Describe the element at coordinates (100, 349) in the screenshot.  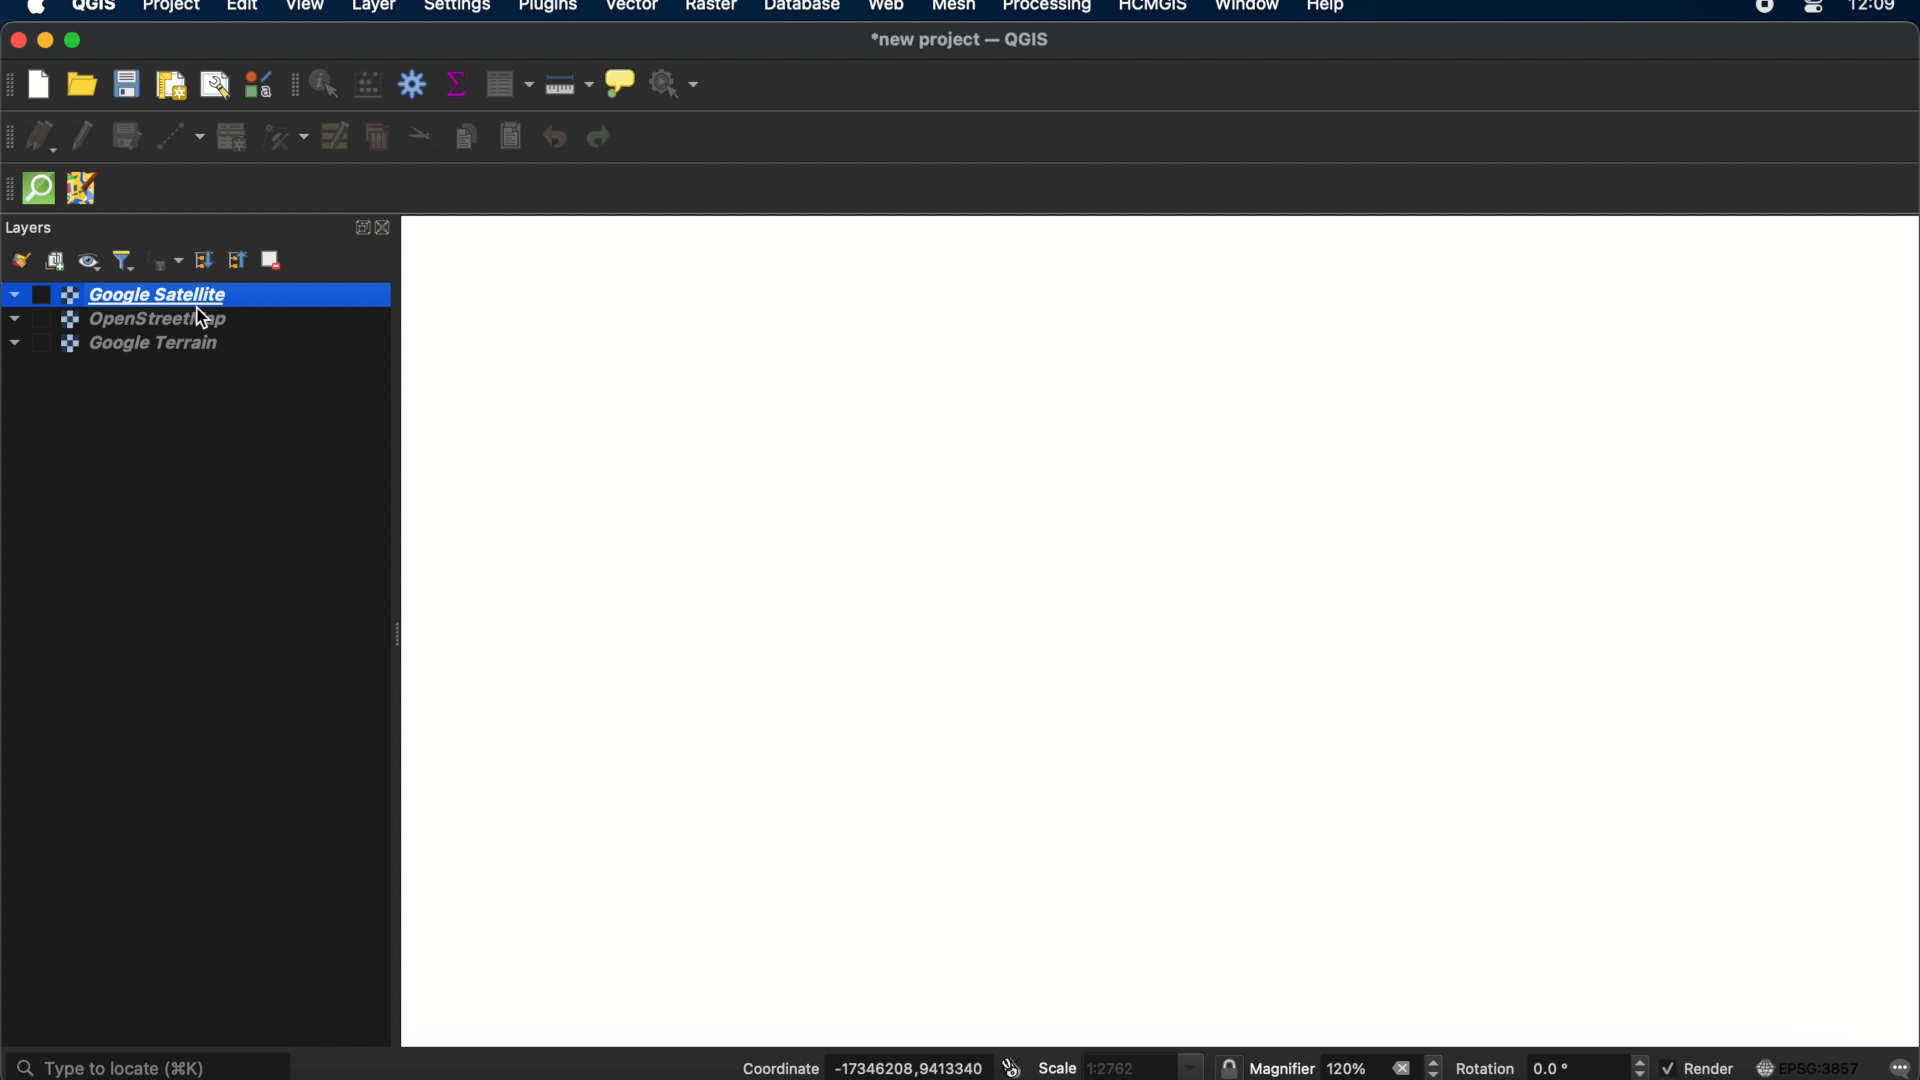
I see `google terrain` at that location.